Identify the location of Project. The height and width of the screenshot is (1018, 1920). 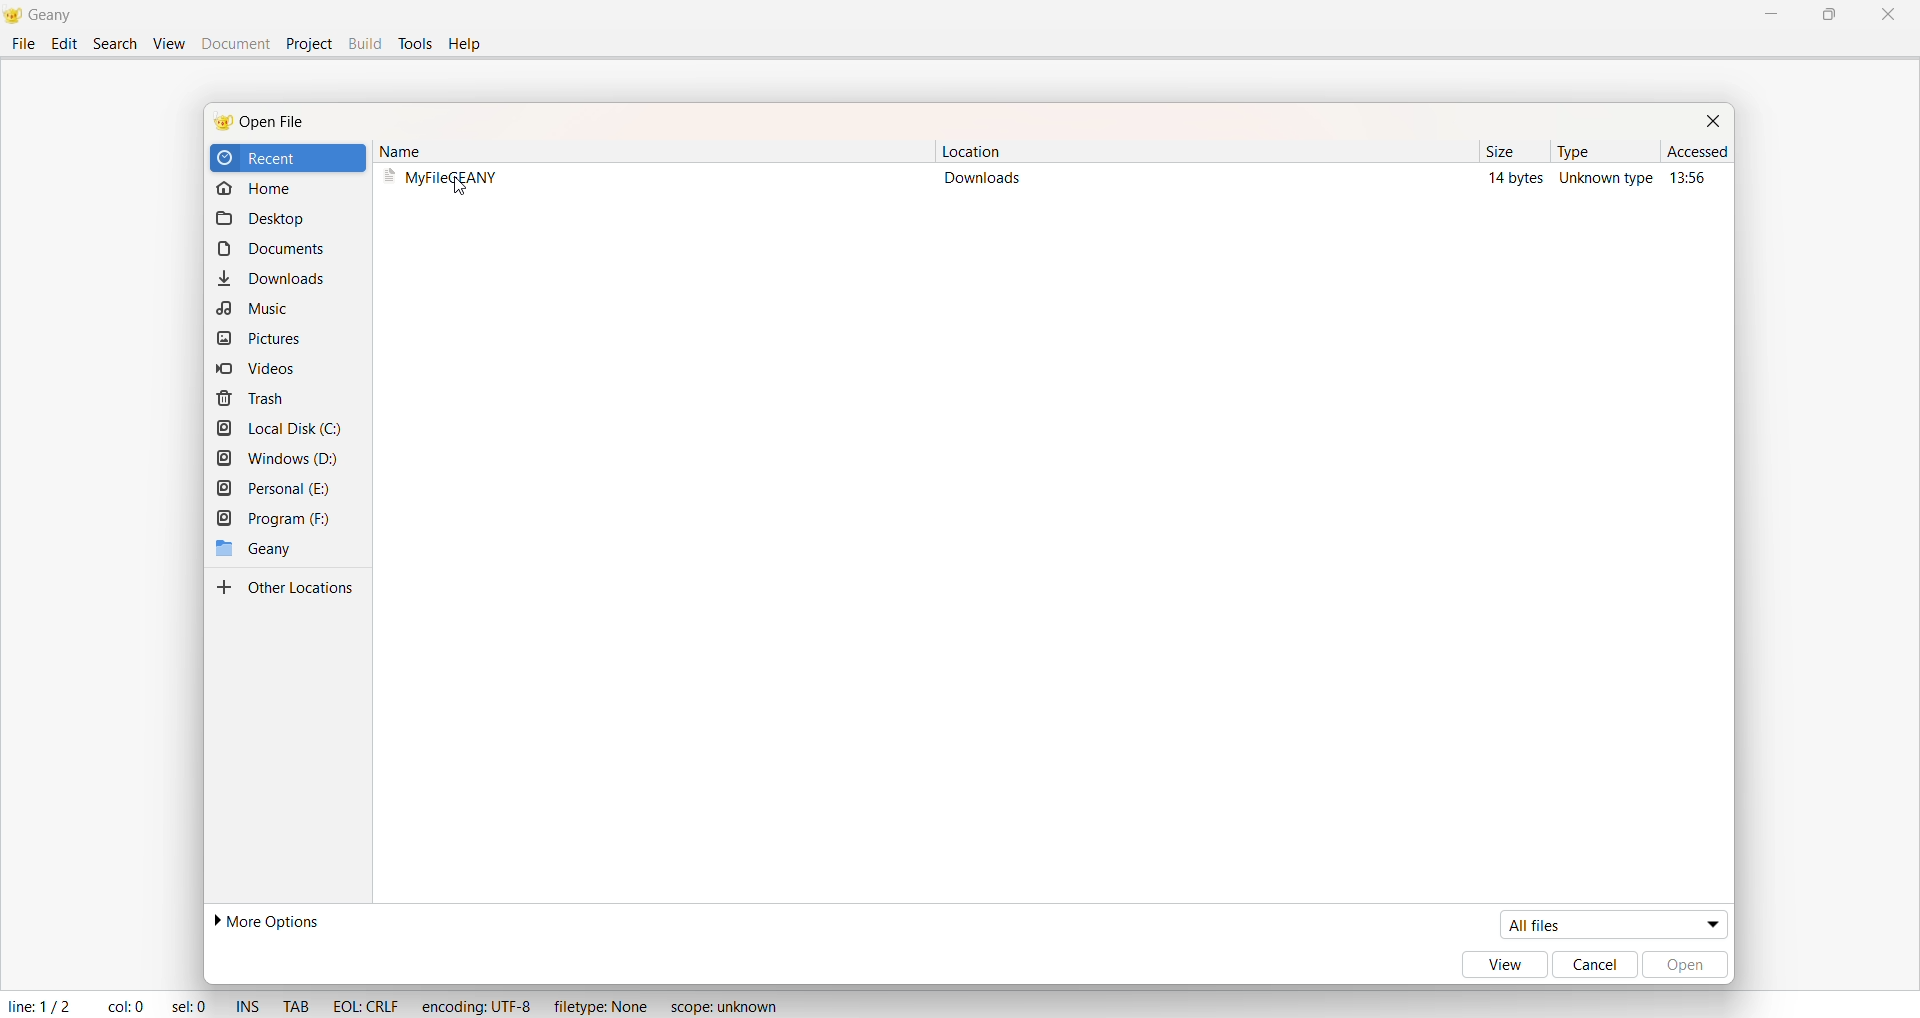
(309, 44).